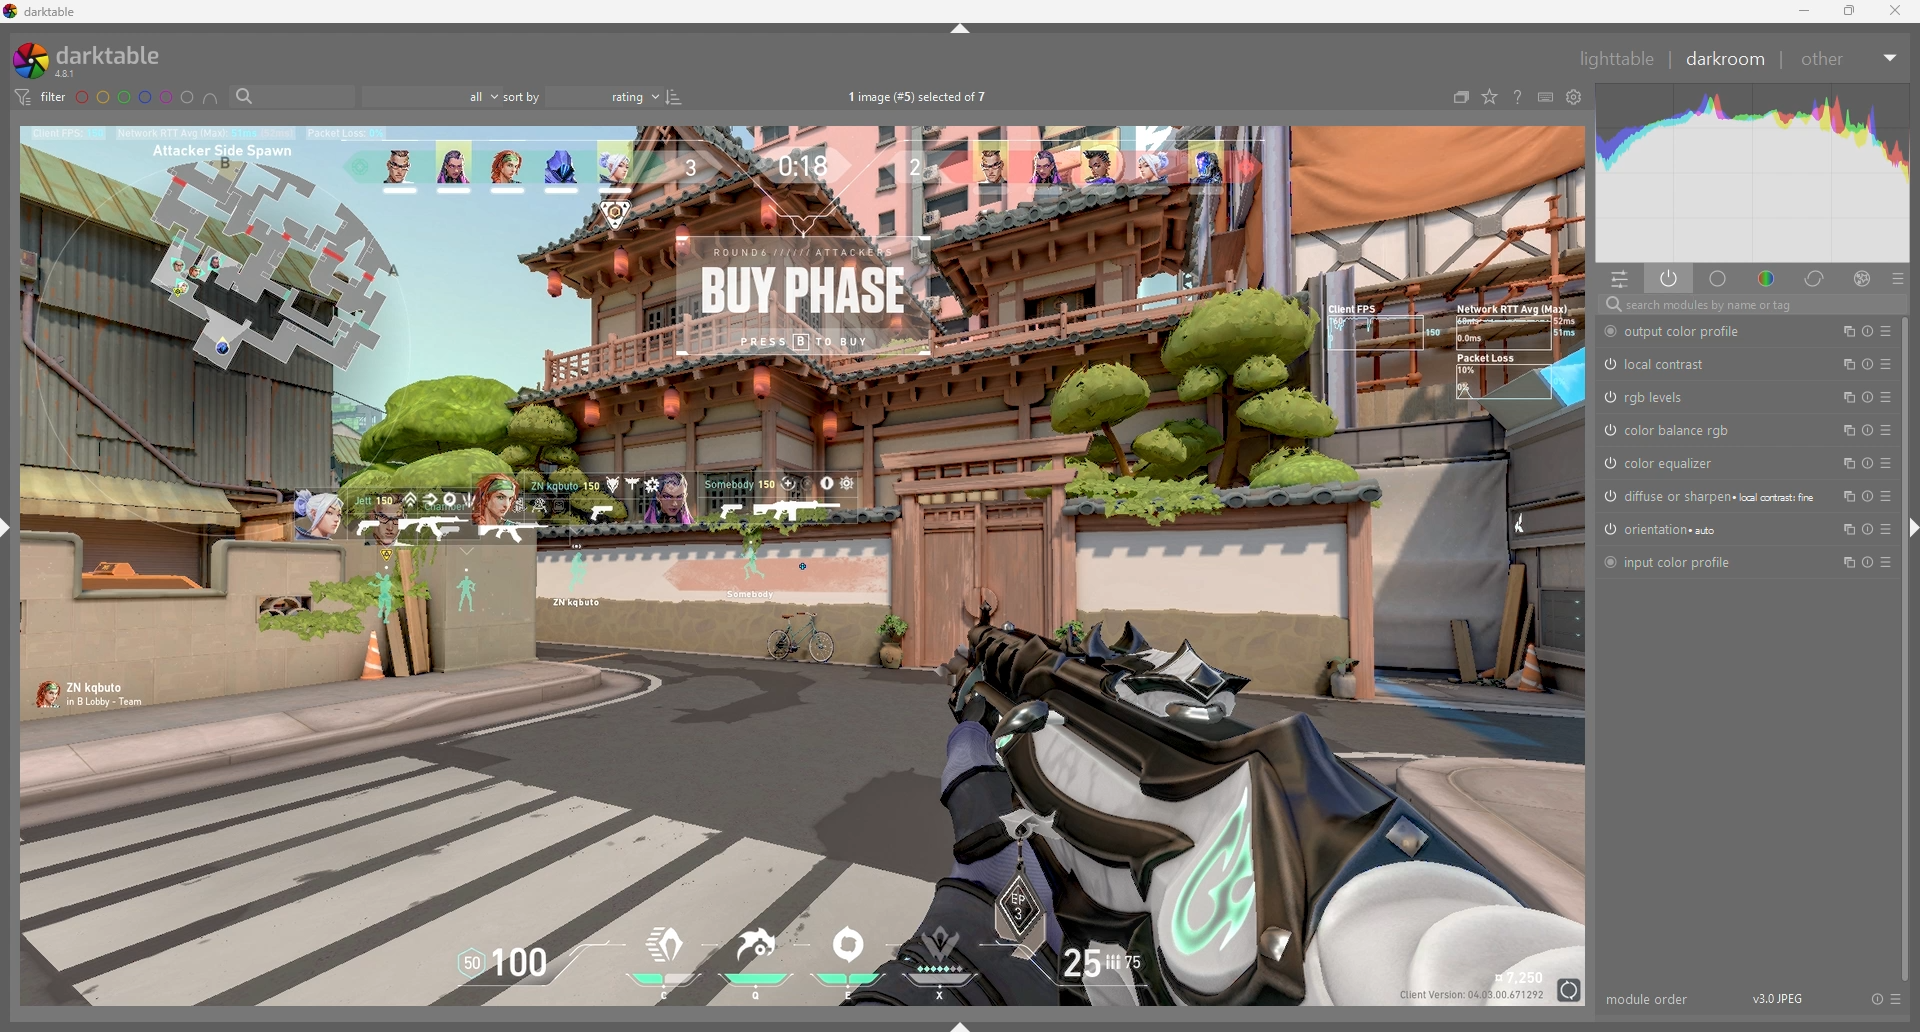 The height and width of the screenshot is (1032, 1920). Describe the element at coordinates (1885, 463) in the screenshot. I see `presets` at that location.